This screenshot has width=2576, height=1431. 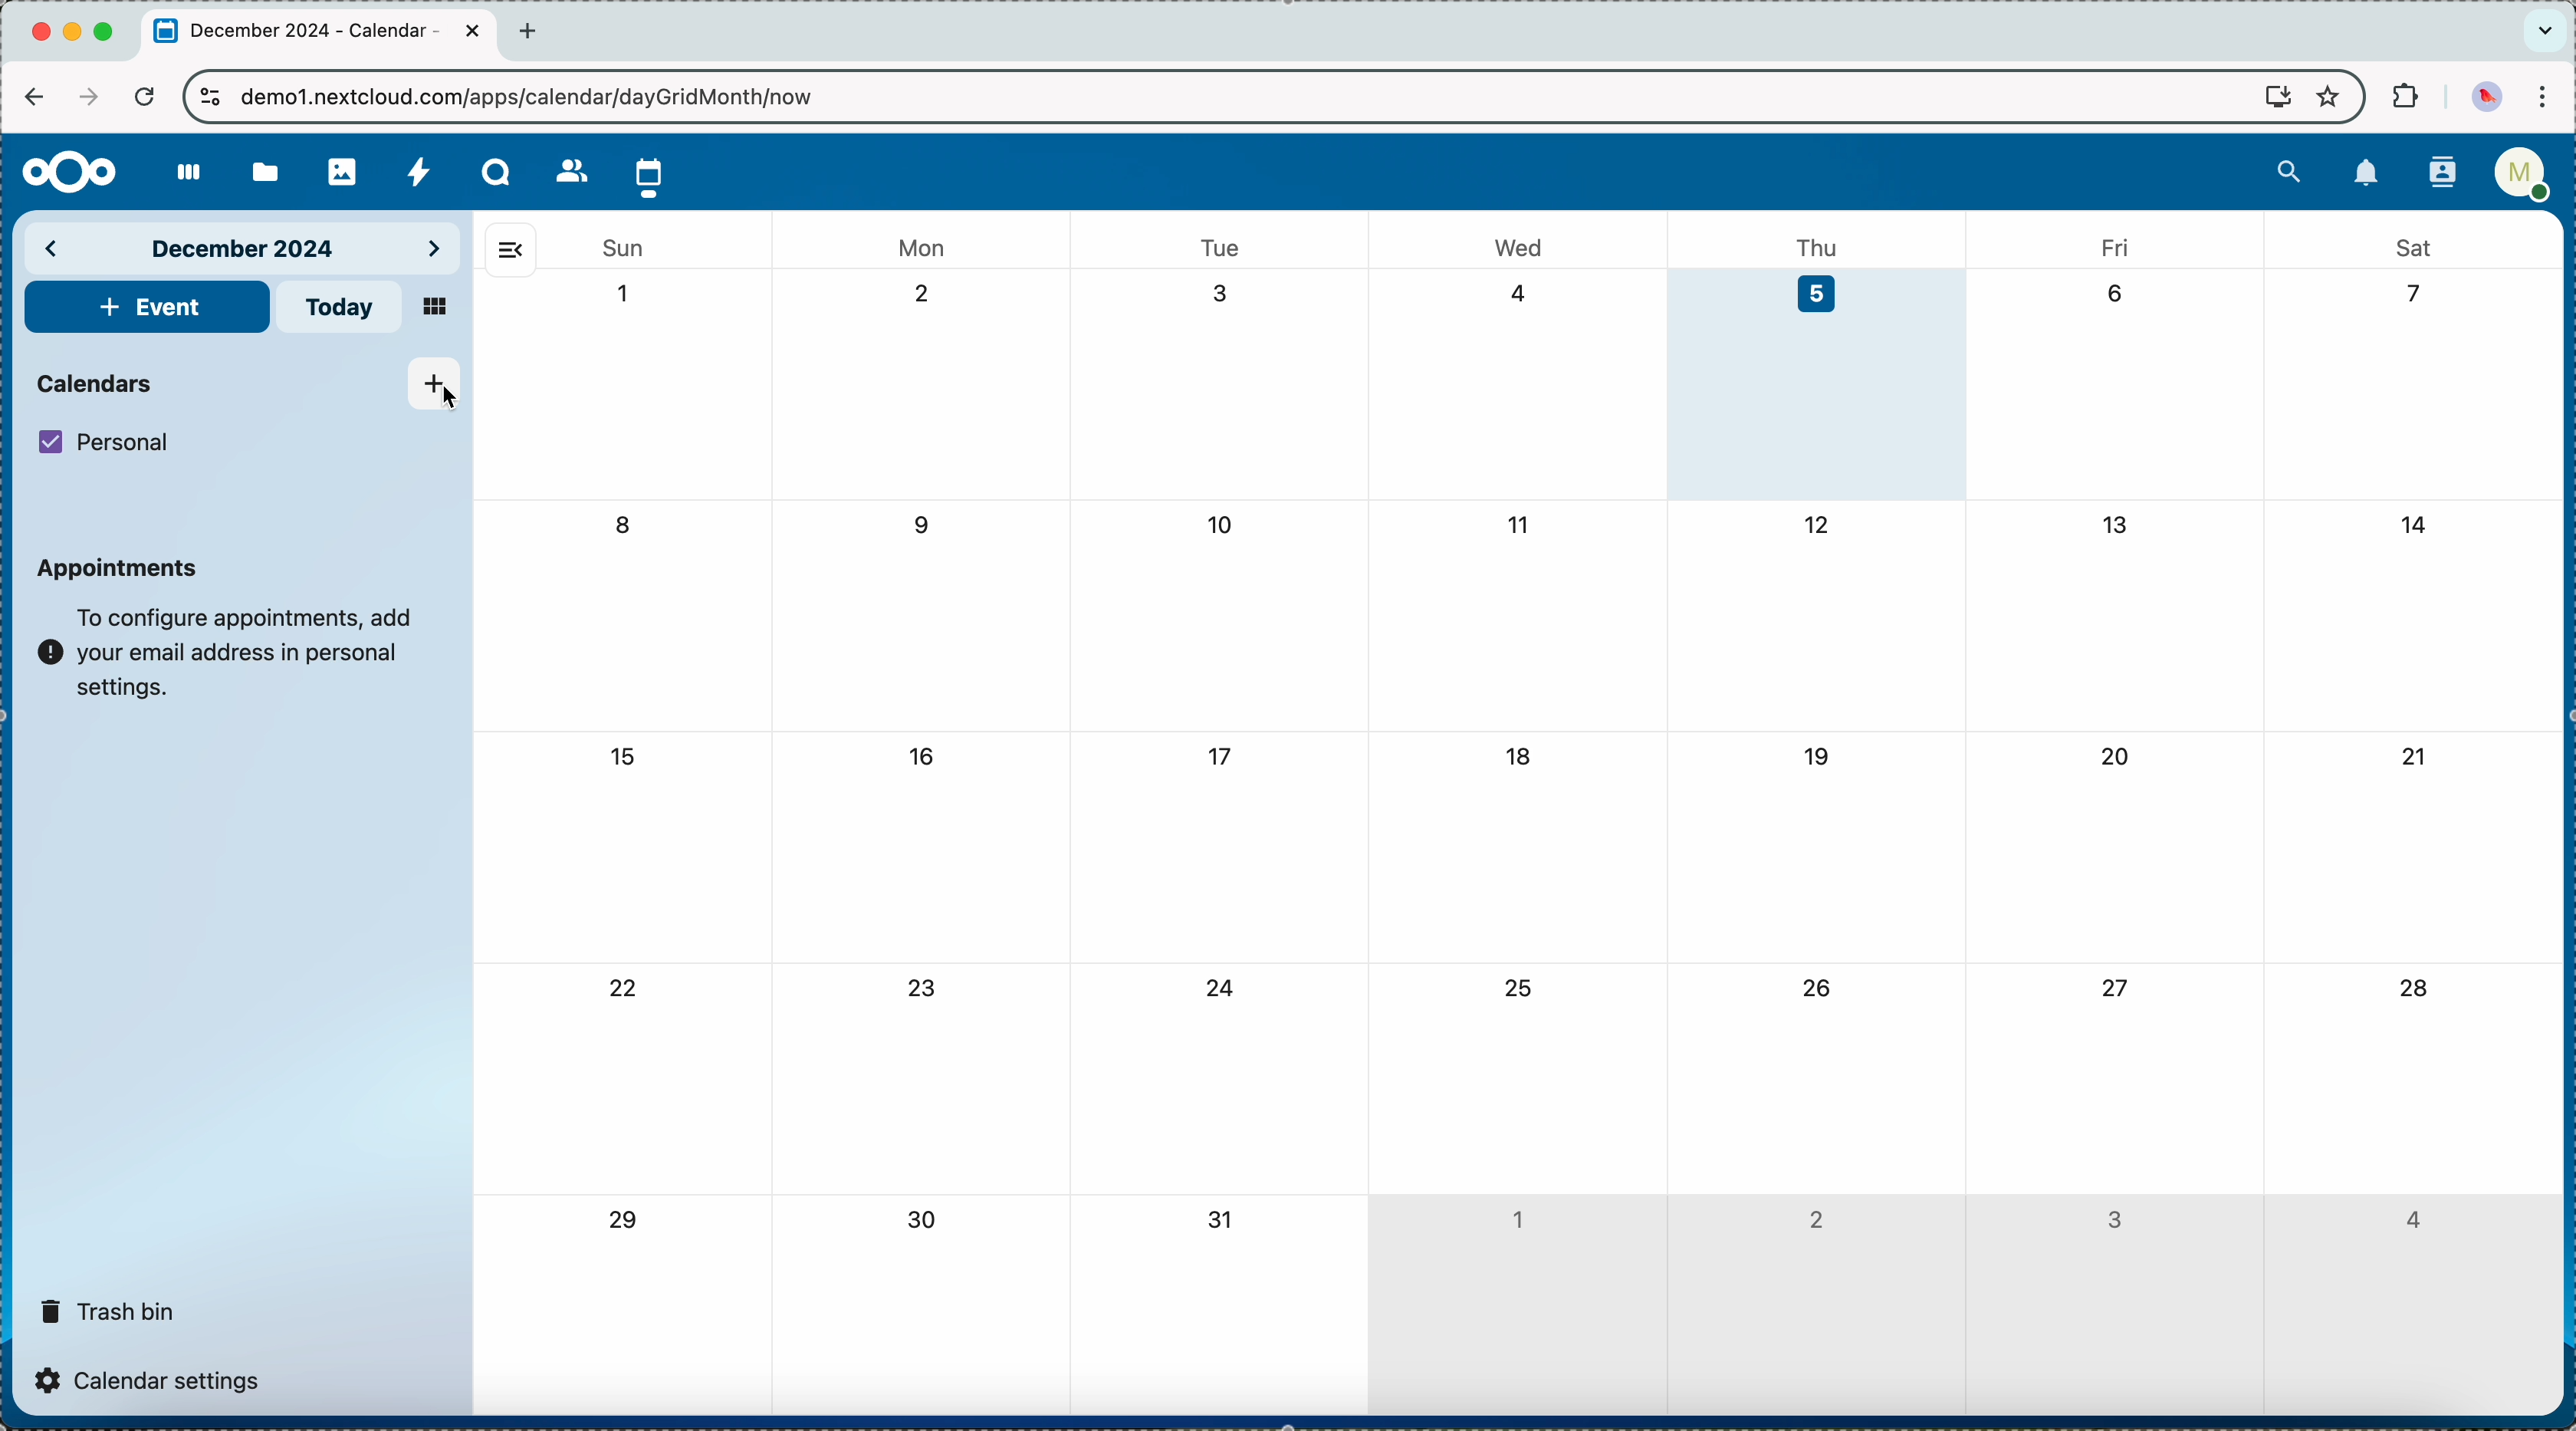 What do you see at coordinates (108, 442) in the screenshot?
I see `personal` at bounding box center [108, 442].